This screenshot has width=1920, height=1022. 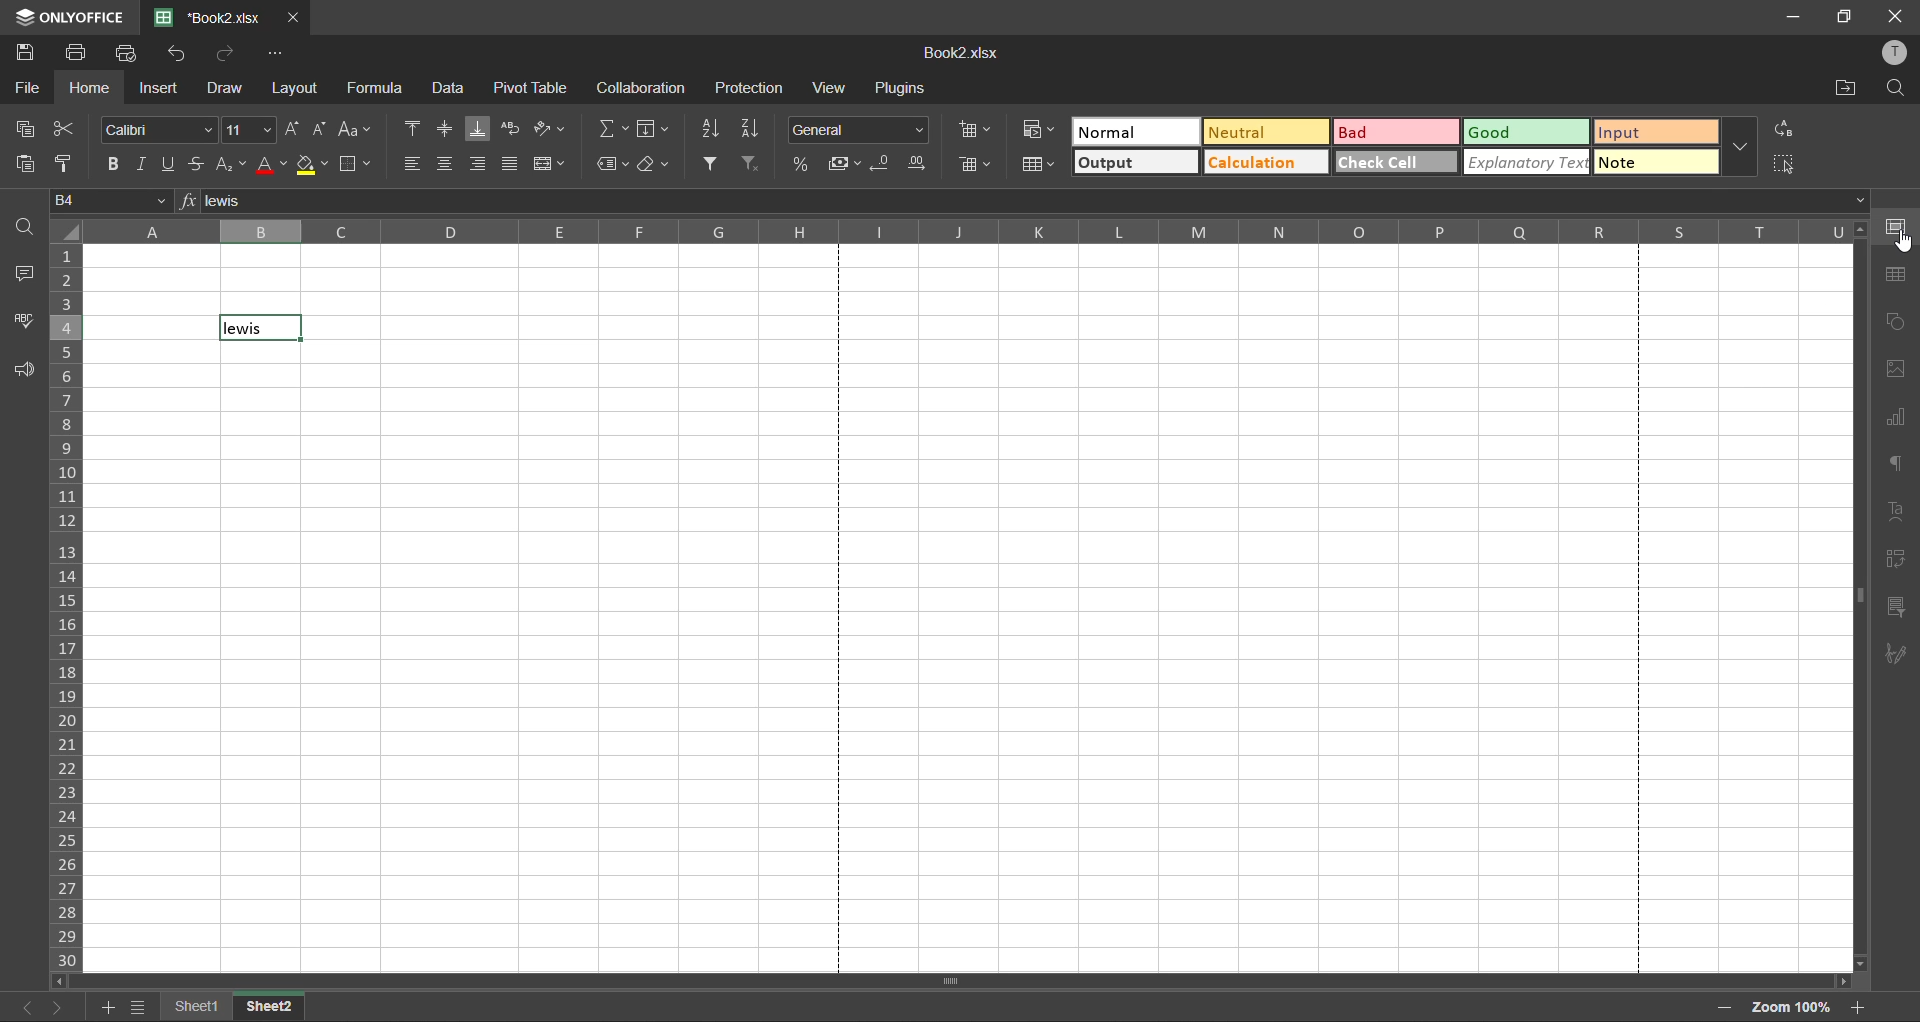 I want to click on bold, so click(x=108, y=166).